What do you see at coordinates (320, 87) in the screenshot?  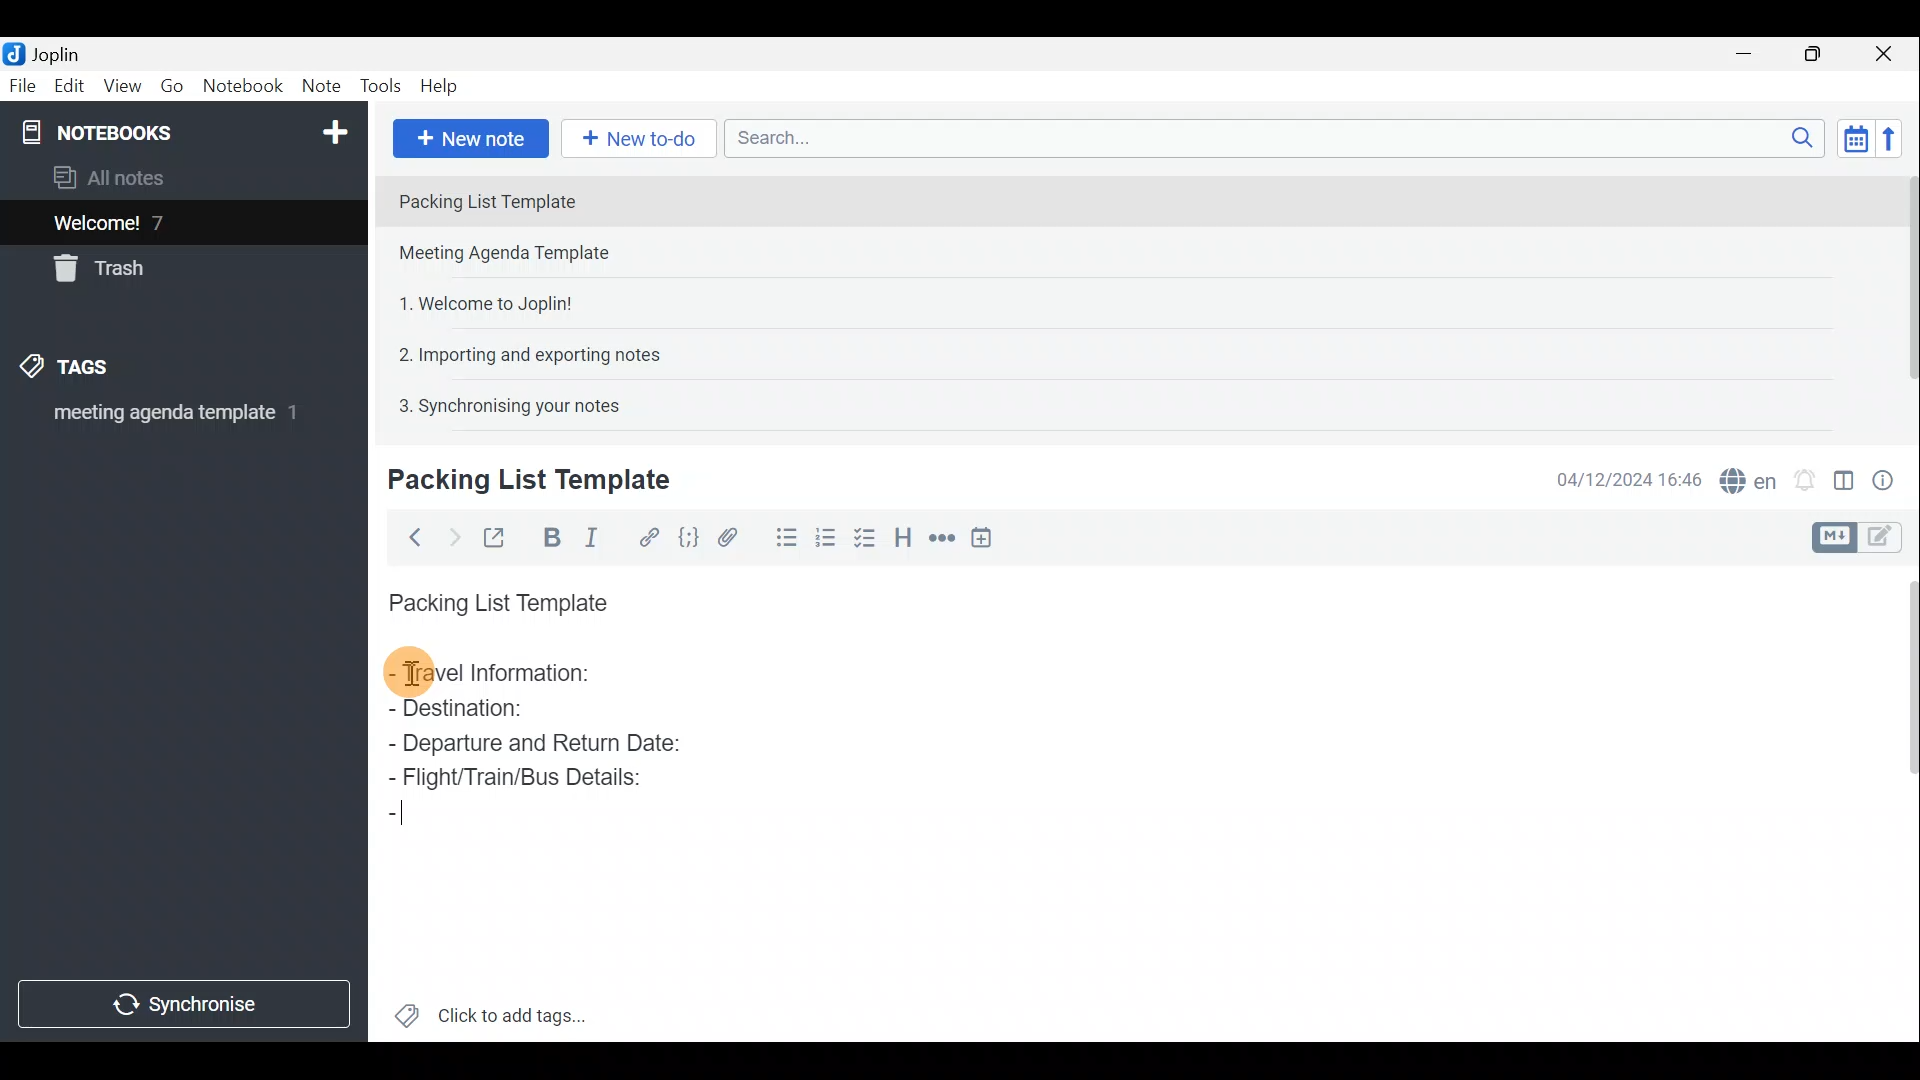 I see `Note` at bounding box center [320, 87].